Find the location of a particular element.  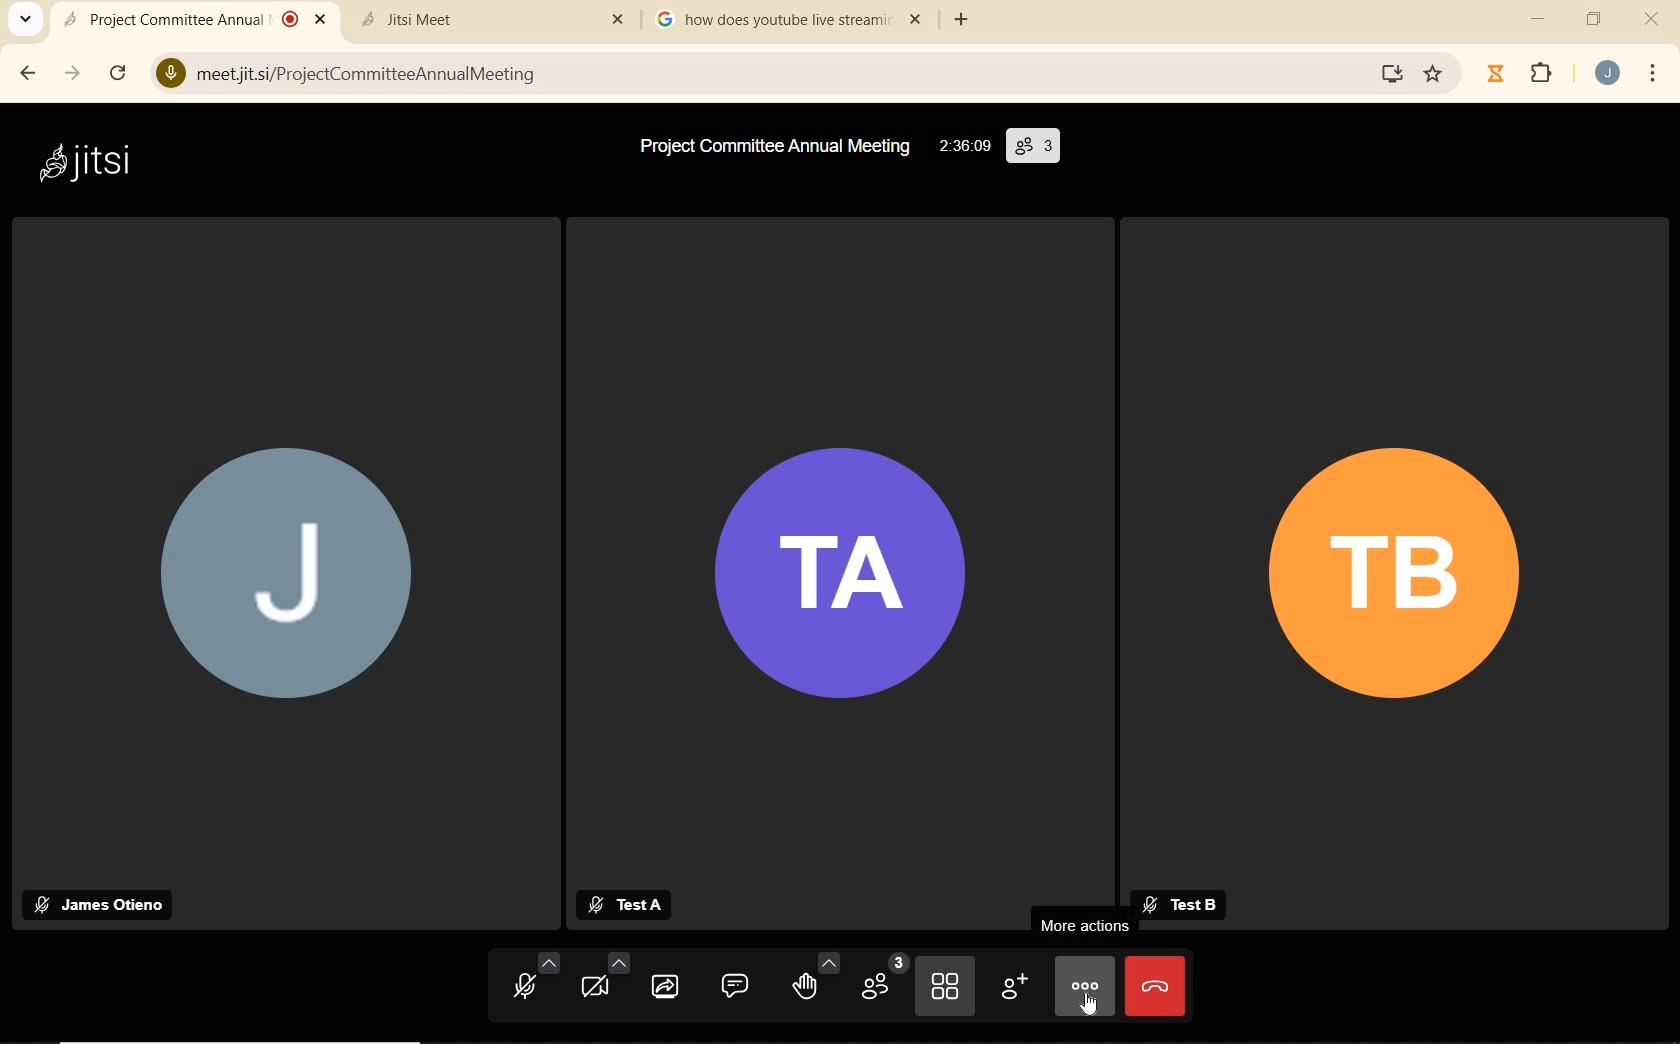

TA is located at coordinates (832, 576).